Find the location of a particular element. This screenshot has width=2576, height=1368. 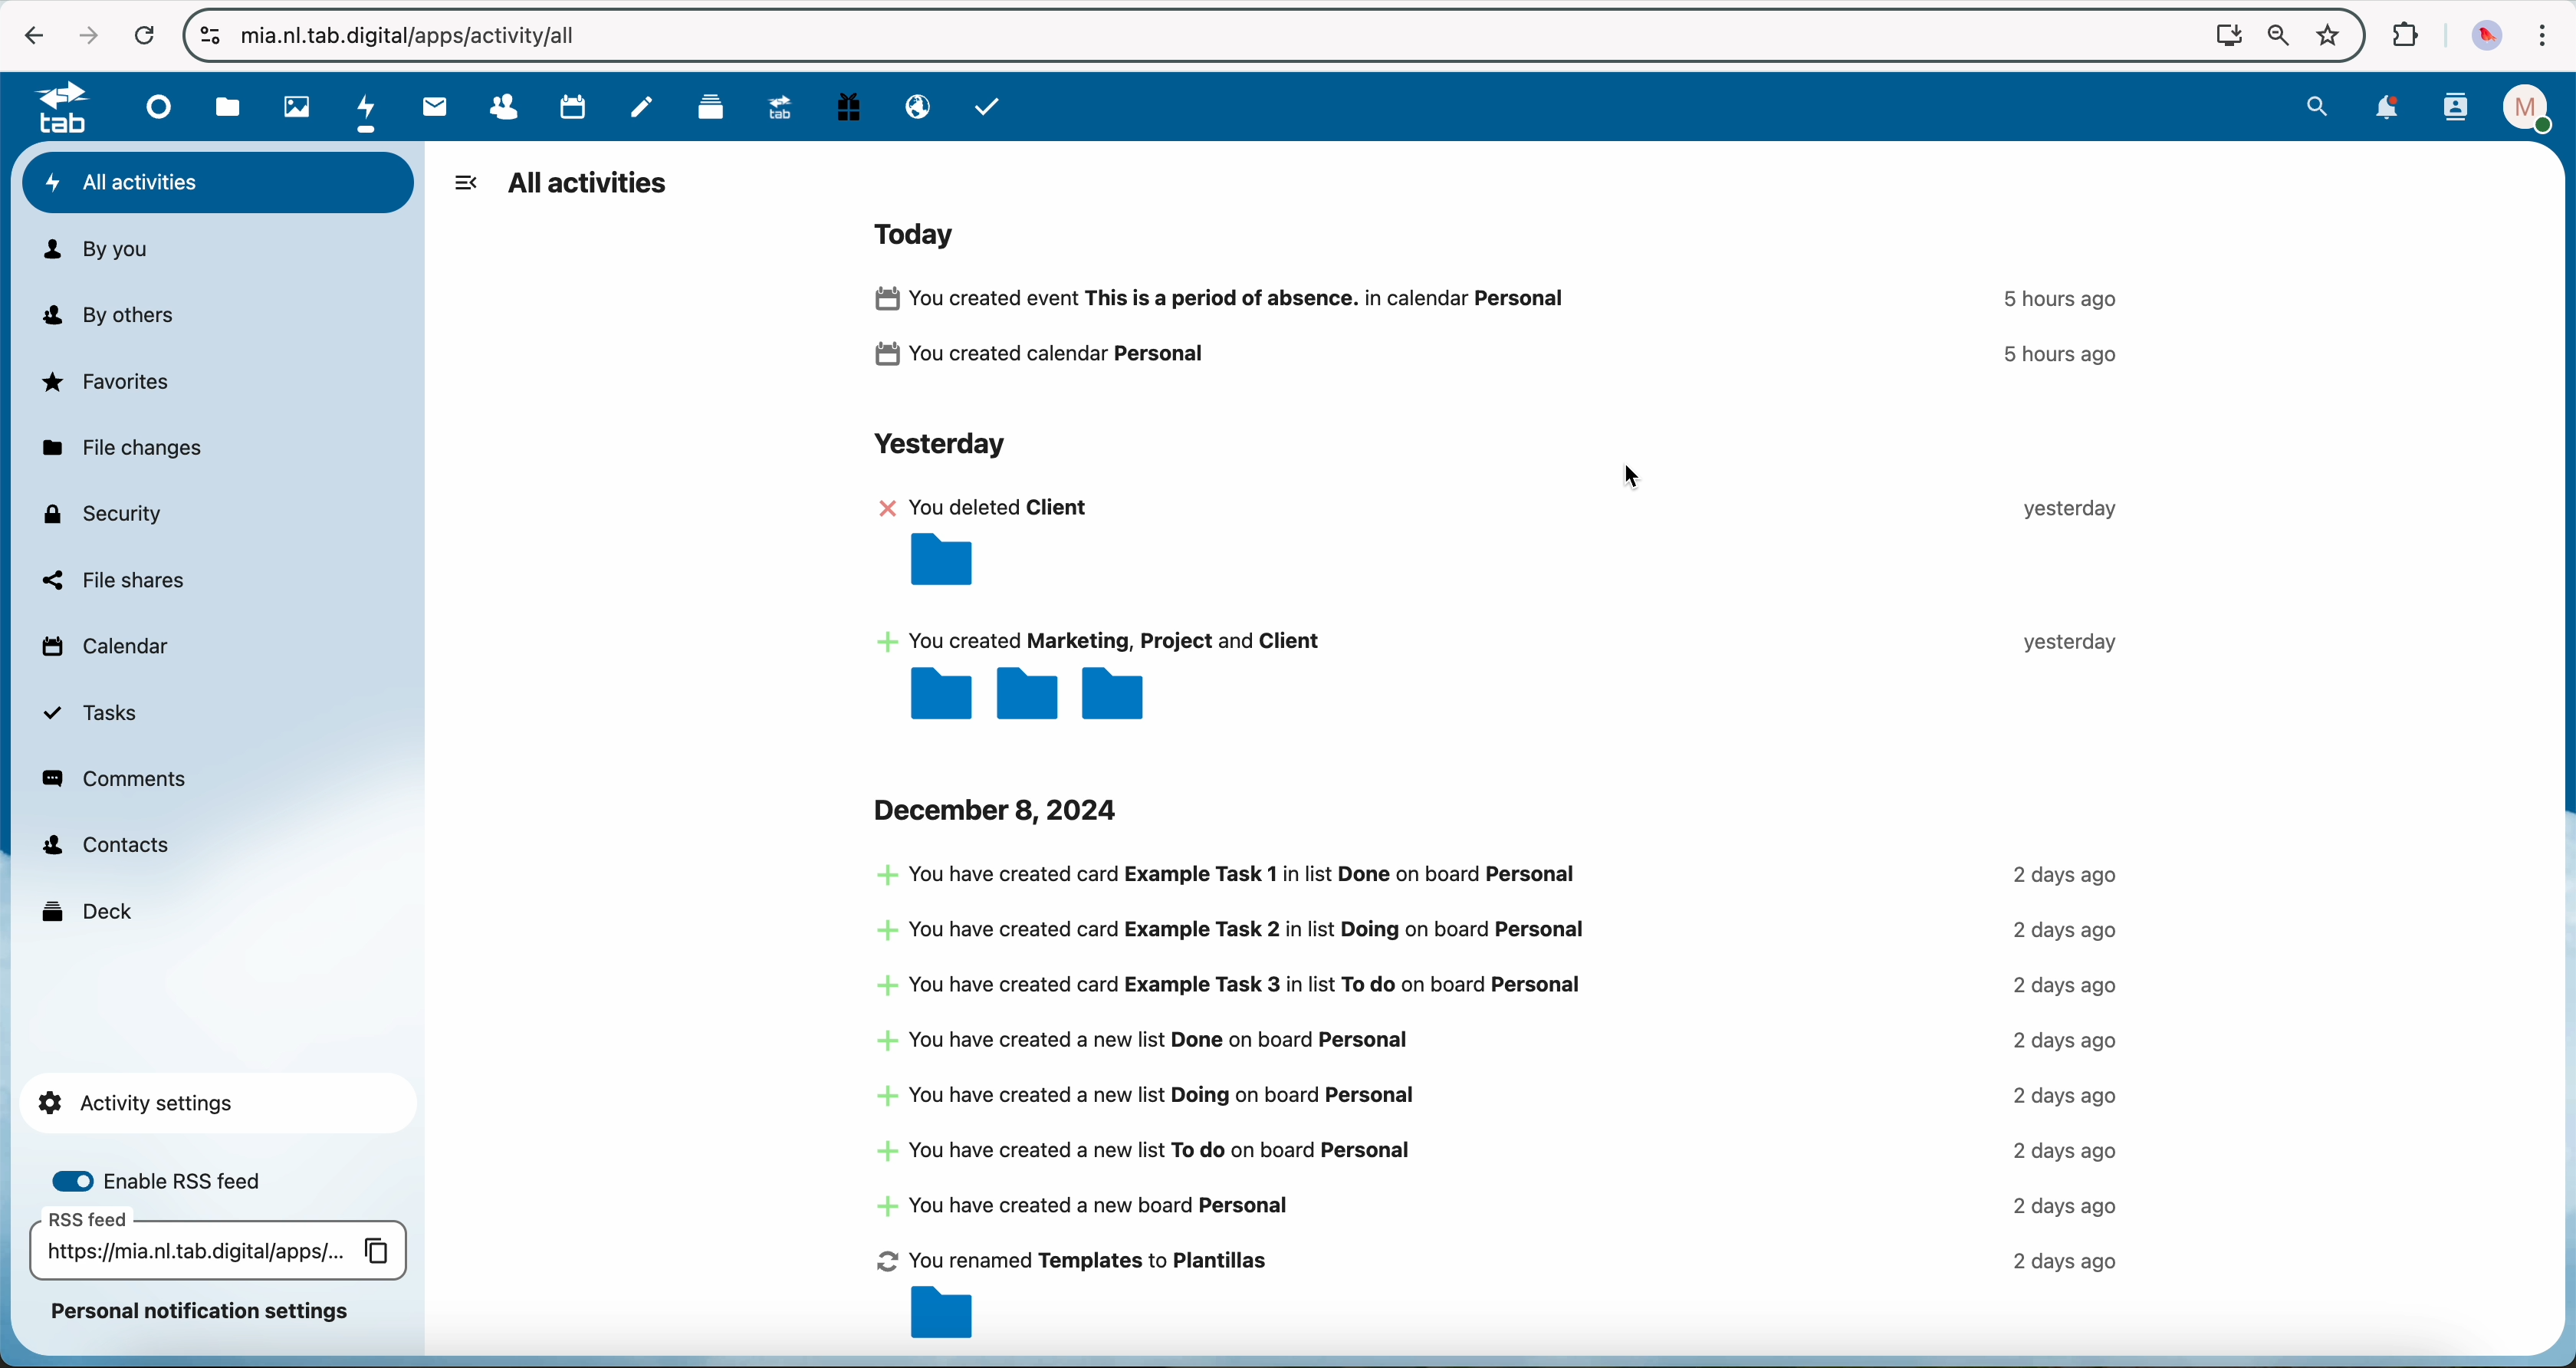

search is located at coordinates (2317, 106).